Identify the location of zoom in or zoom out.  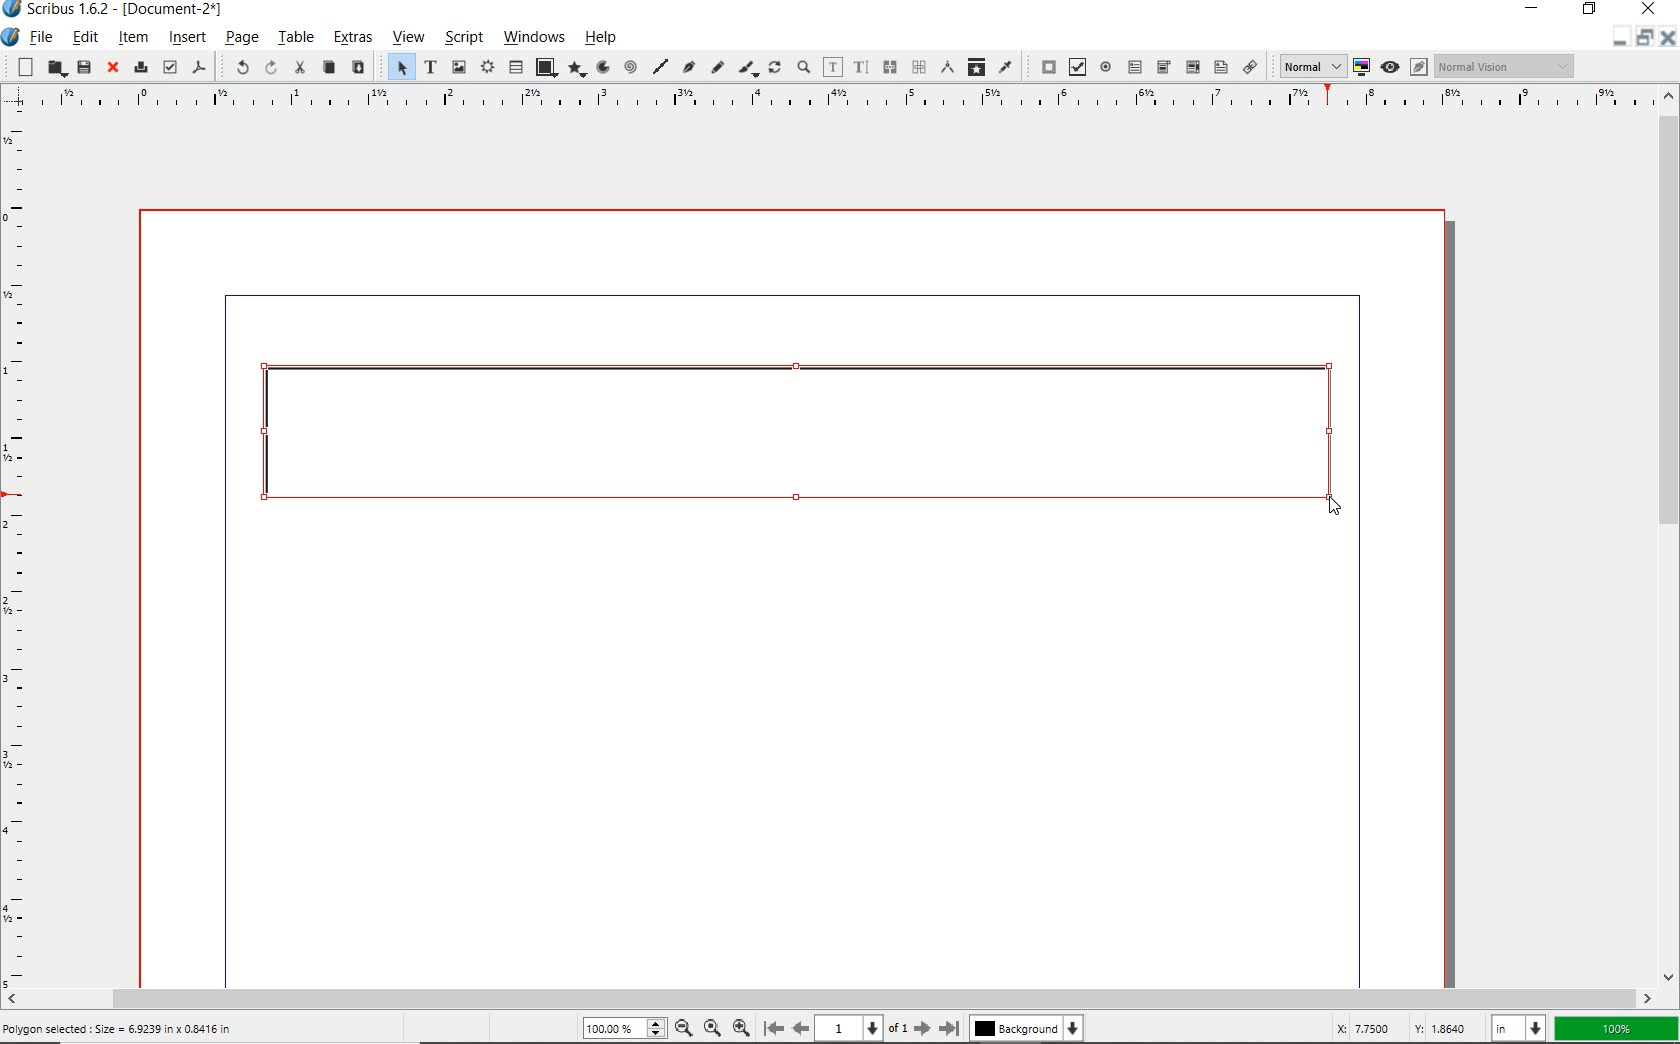
(803, 67).